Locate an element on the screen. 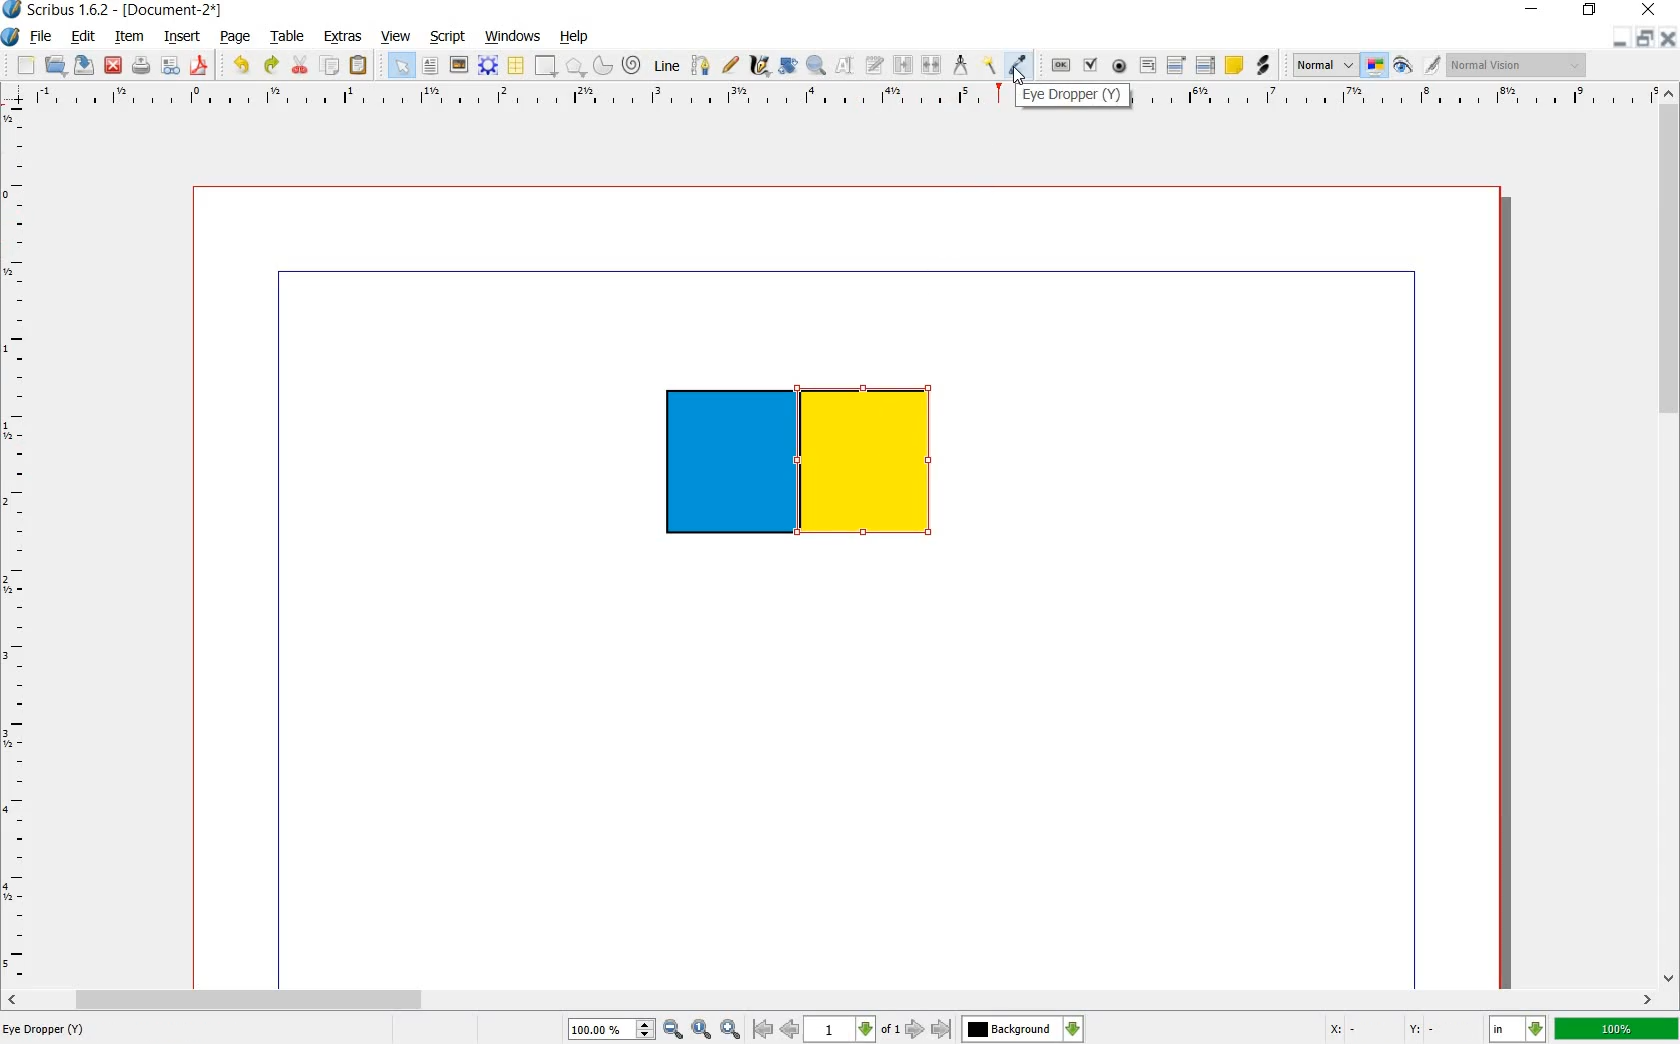  1 of 1 is located at coordinates (854, 1029).